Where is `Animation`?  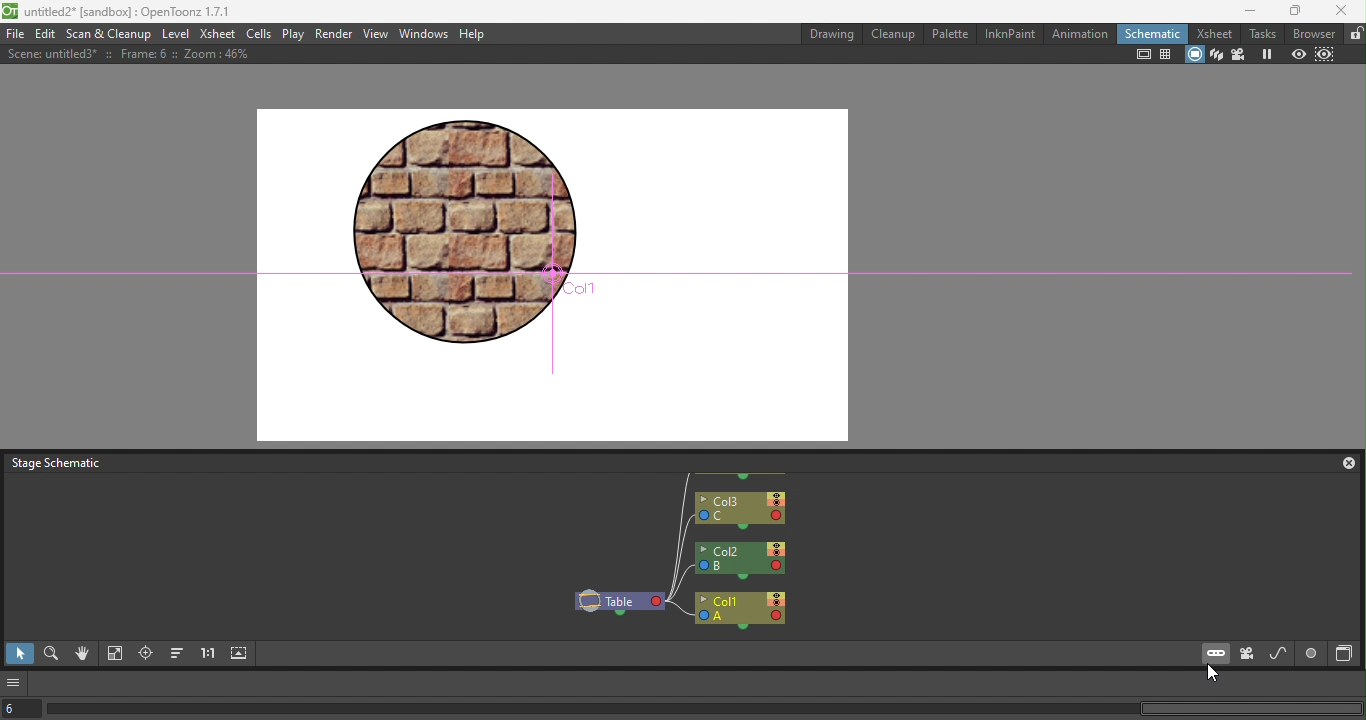
Animation is located at coordinates (1080, 34).